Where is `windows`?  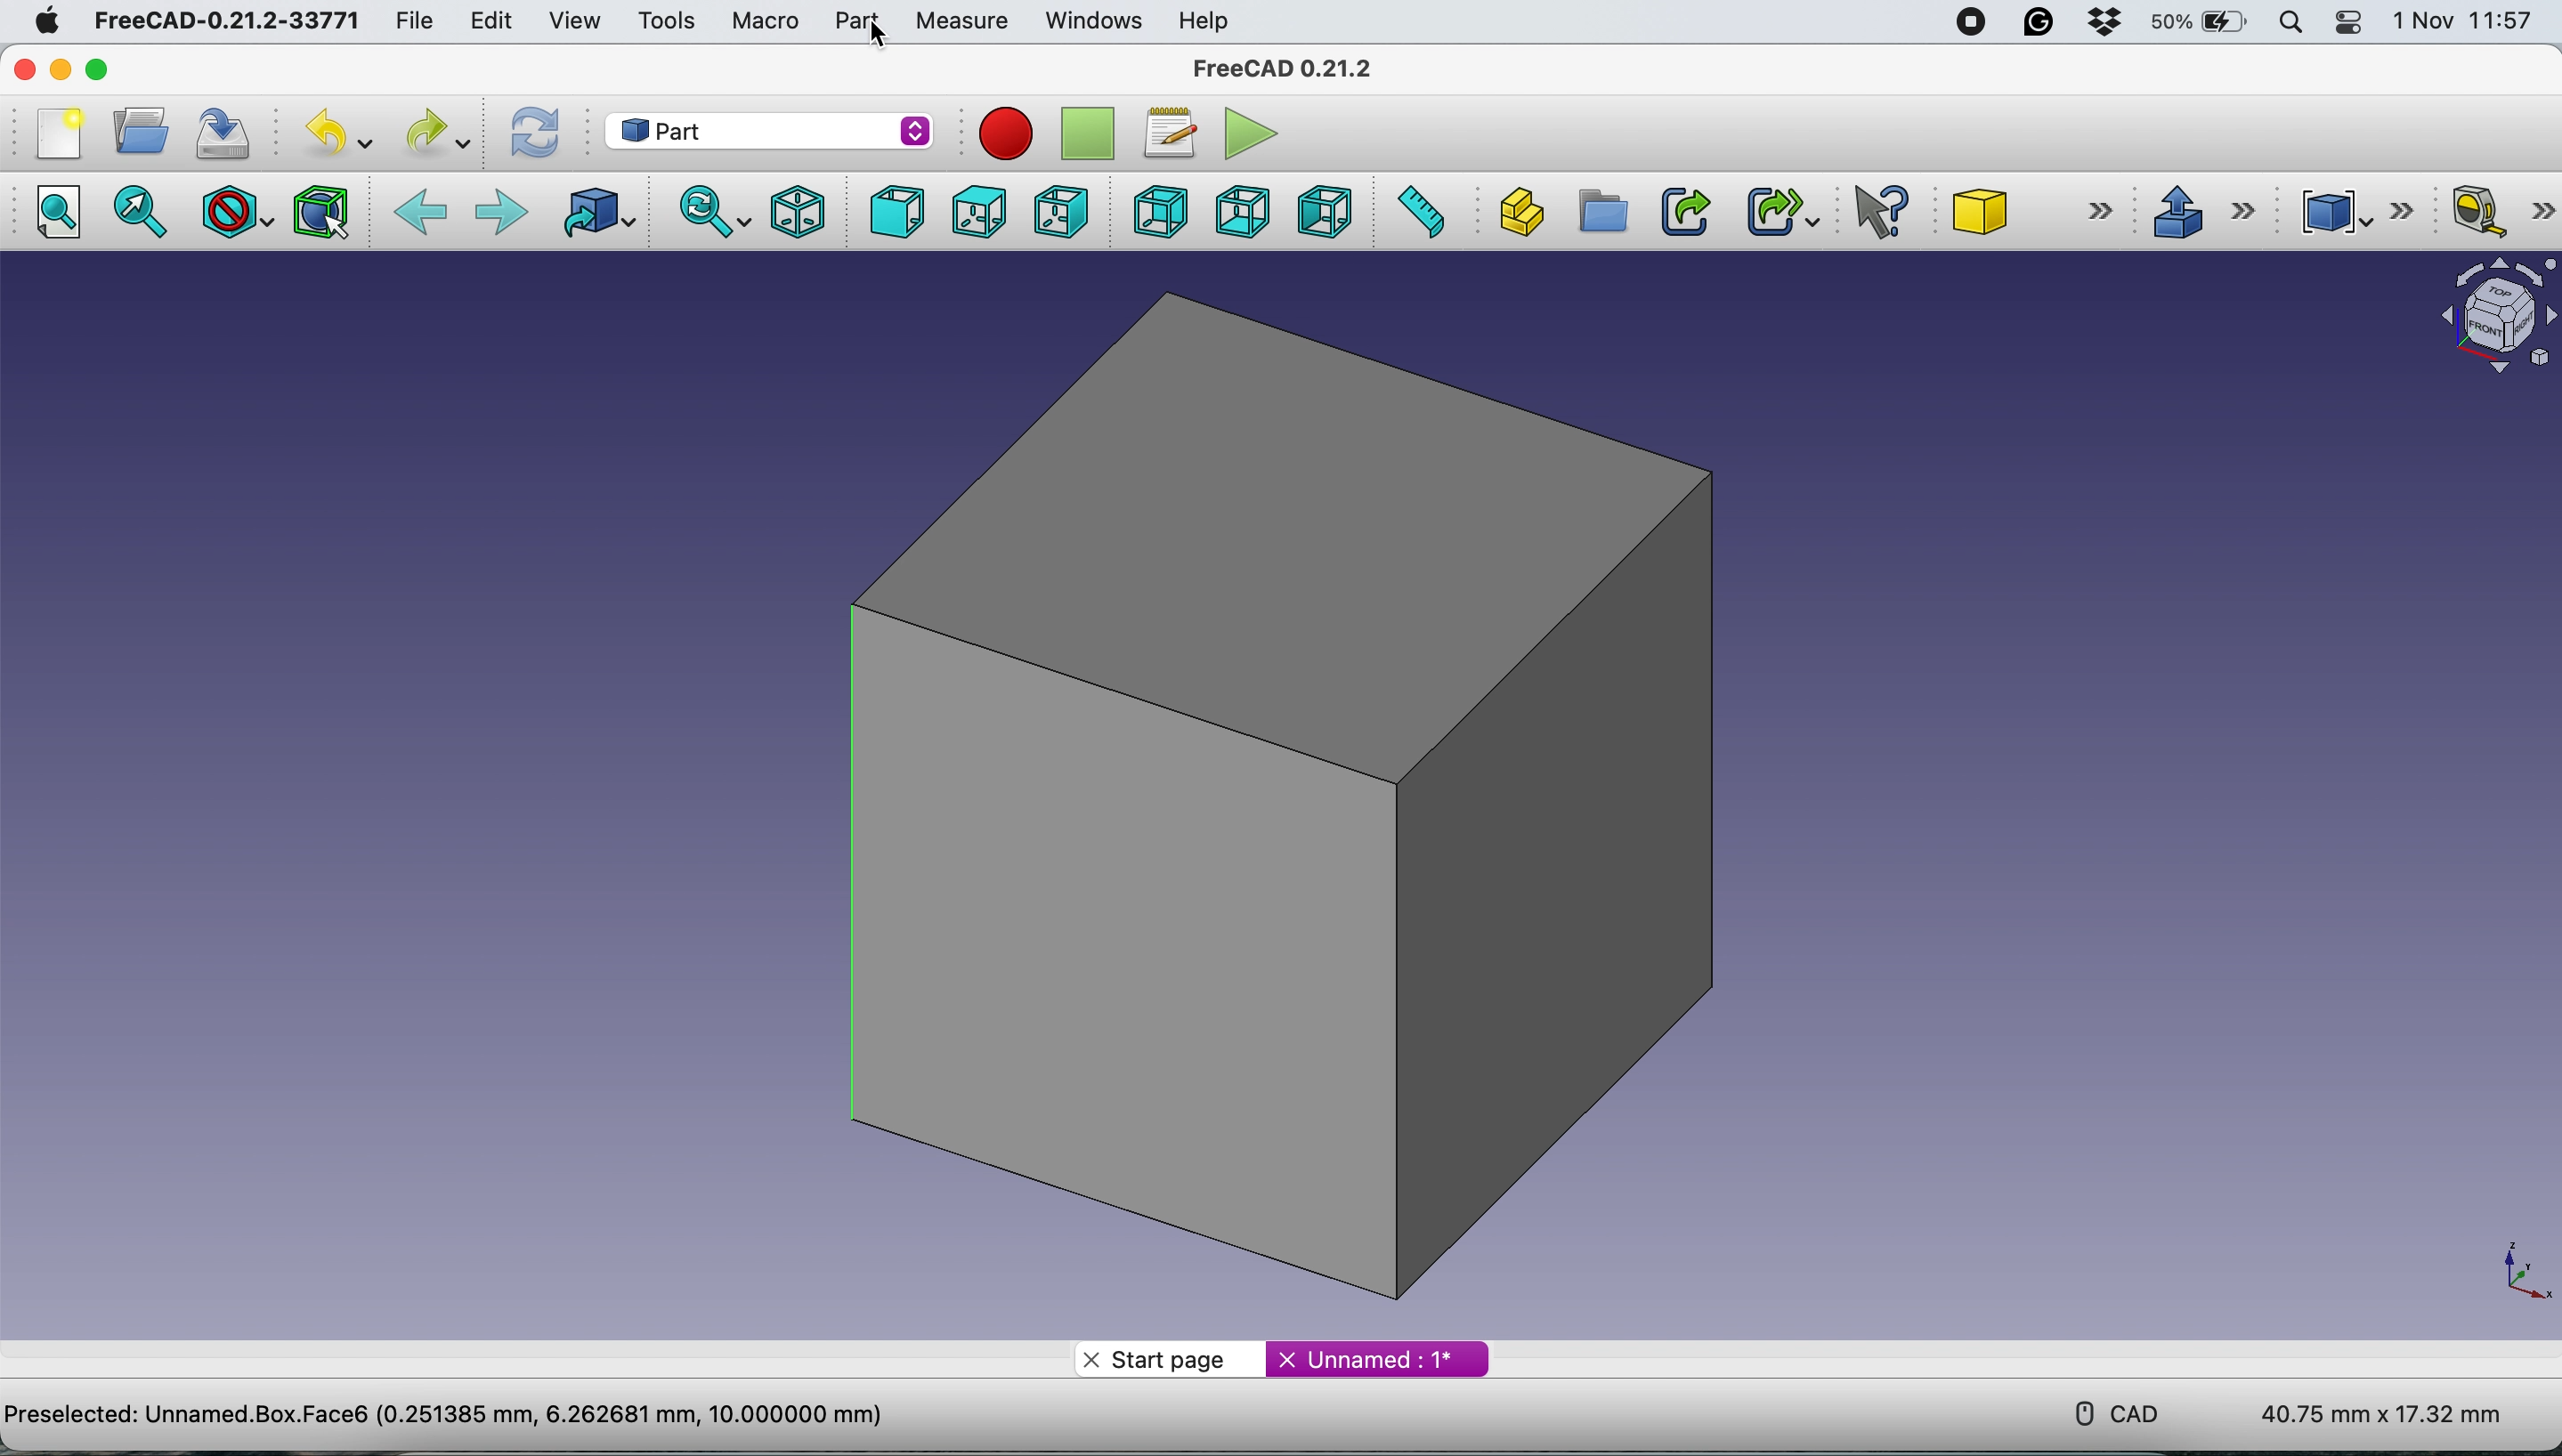
windows is located at coordinates (1091, 20).